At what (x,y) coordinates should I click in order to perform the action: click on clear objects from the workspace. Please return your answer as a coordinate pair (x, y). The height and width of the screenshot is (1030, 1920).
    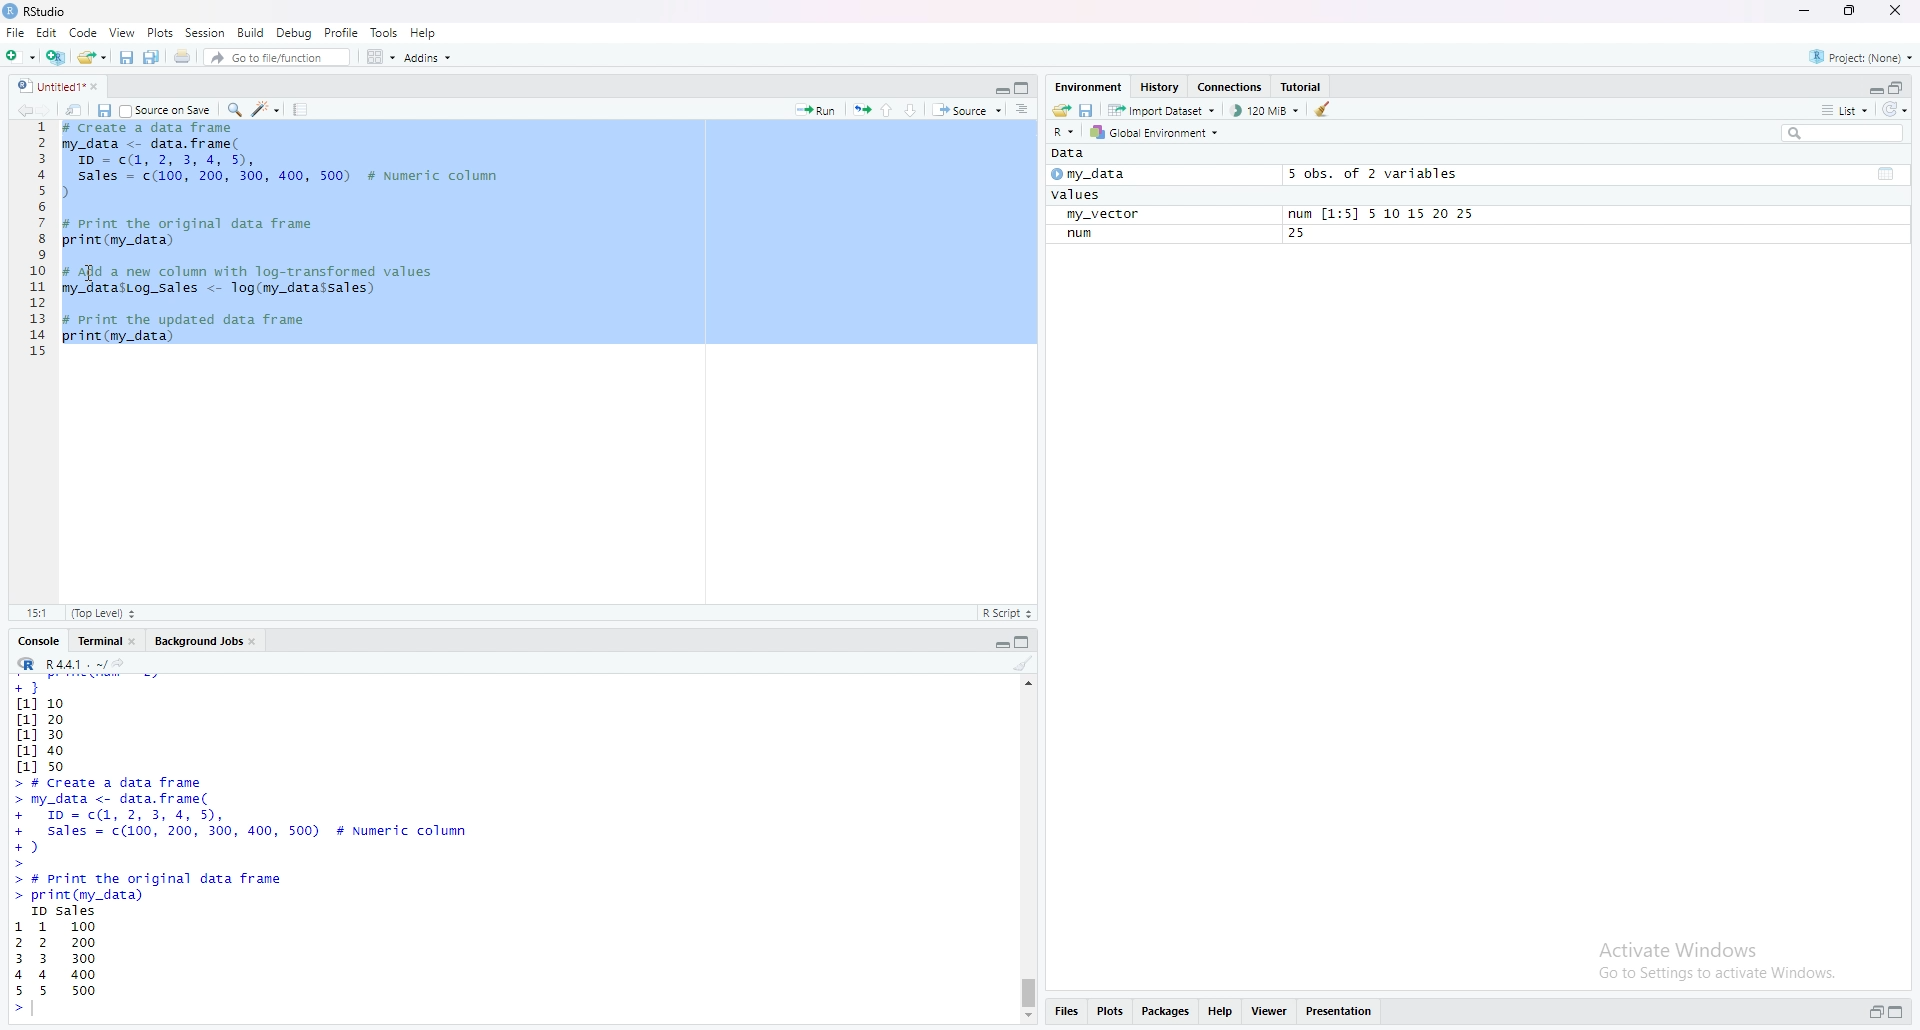
    Looking at the image, I should click on (1324, 112).